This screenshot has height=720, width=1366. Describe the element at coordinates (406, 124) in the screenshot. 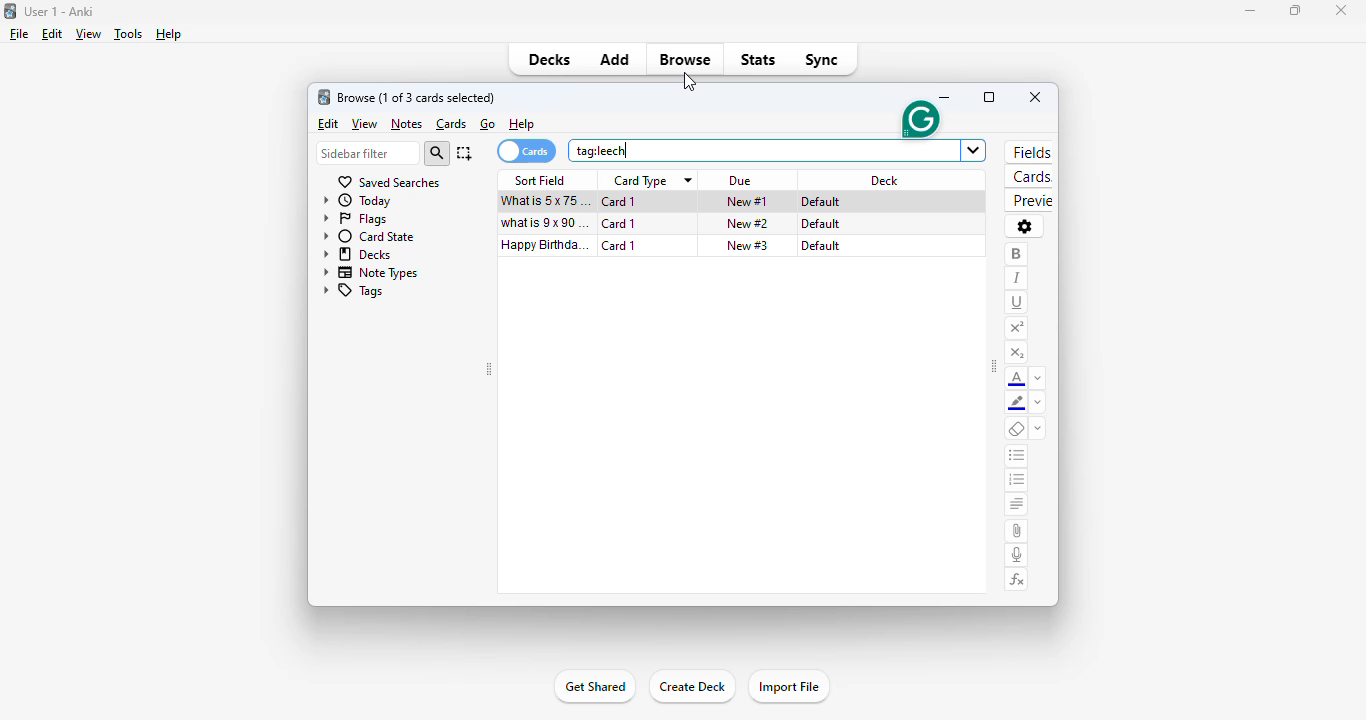

I see `notes` at that location.